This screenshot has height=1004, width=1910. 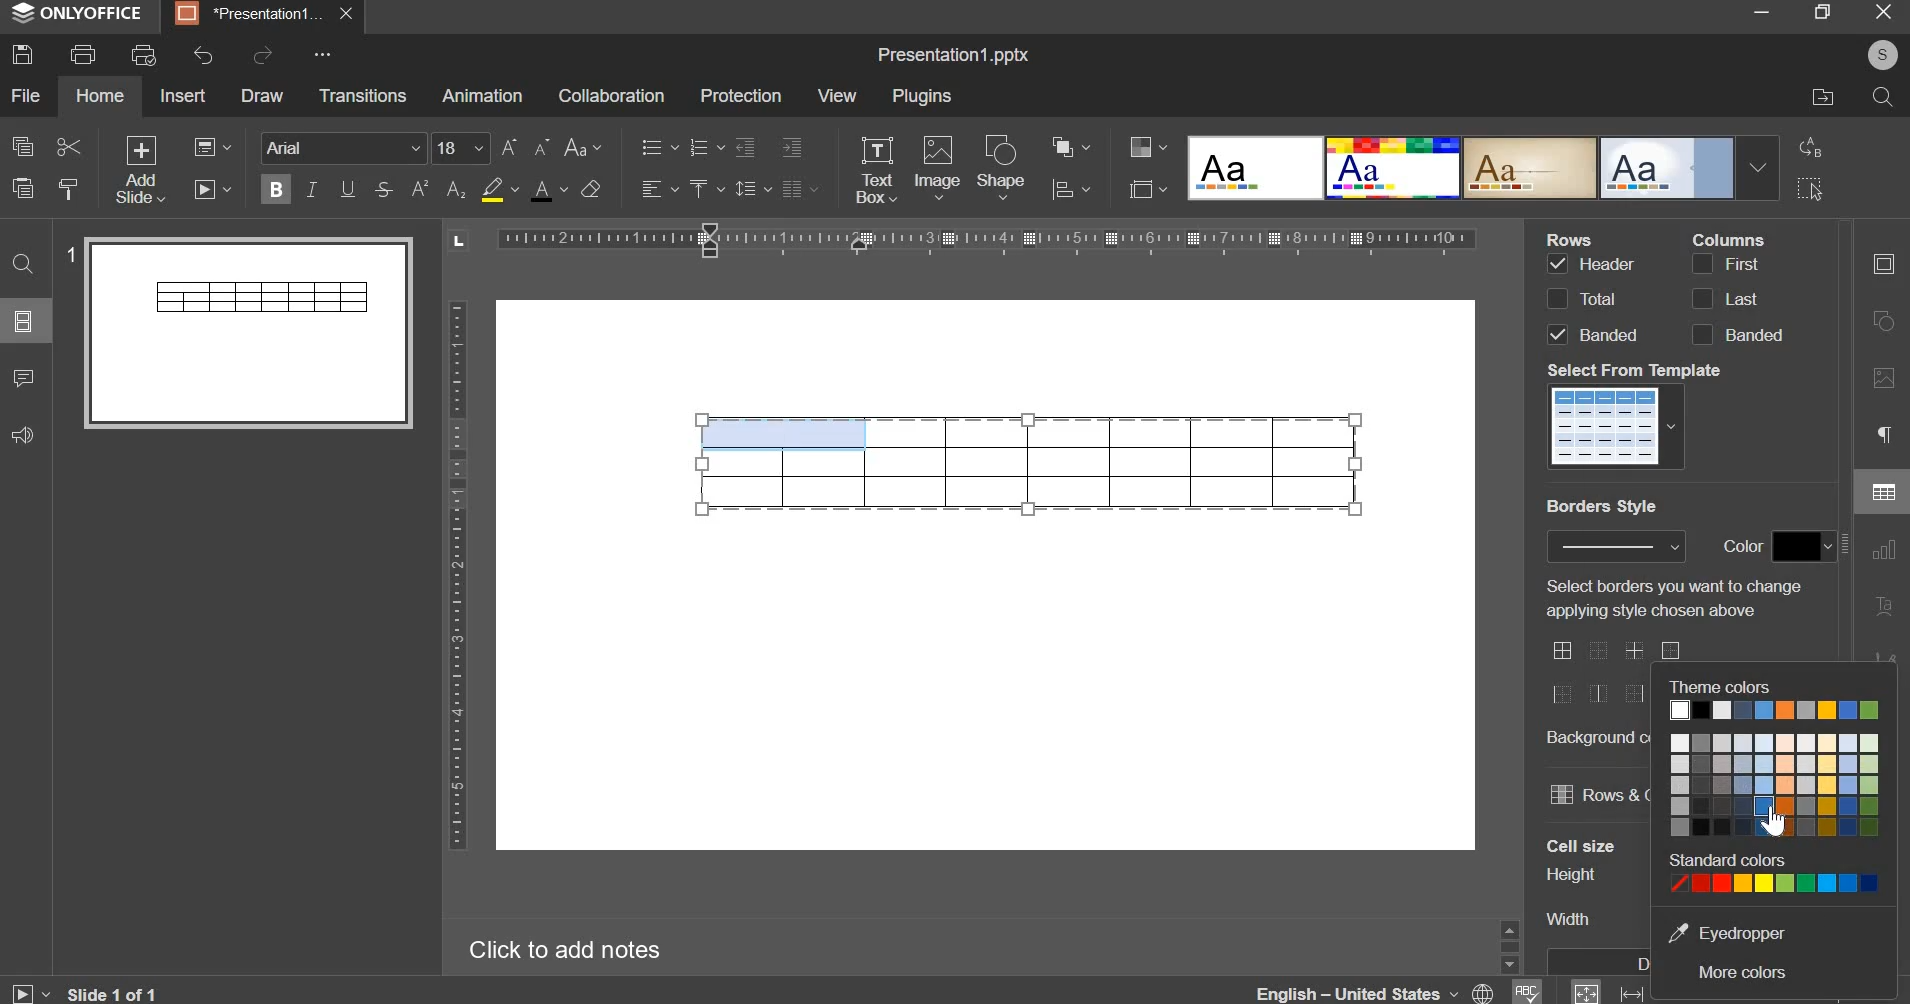 I want to click on border color, so click(x=1803, y=547).